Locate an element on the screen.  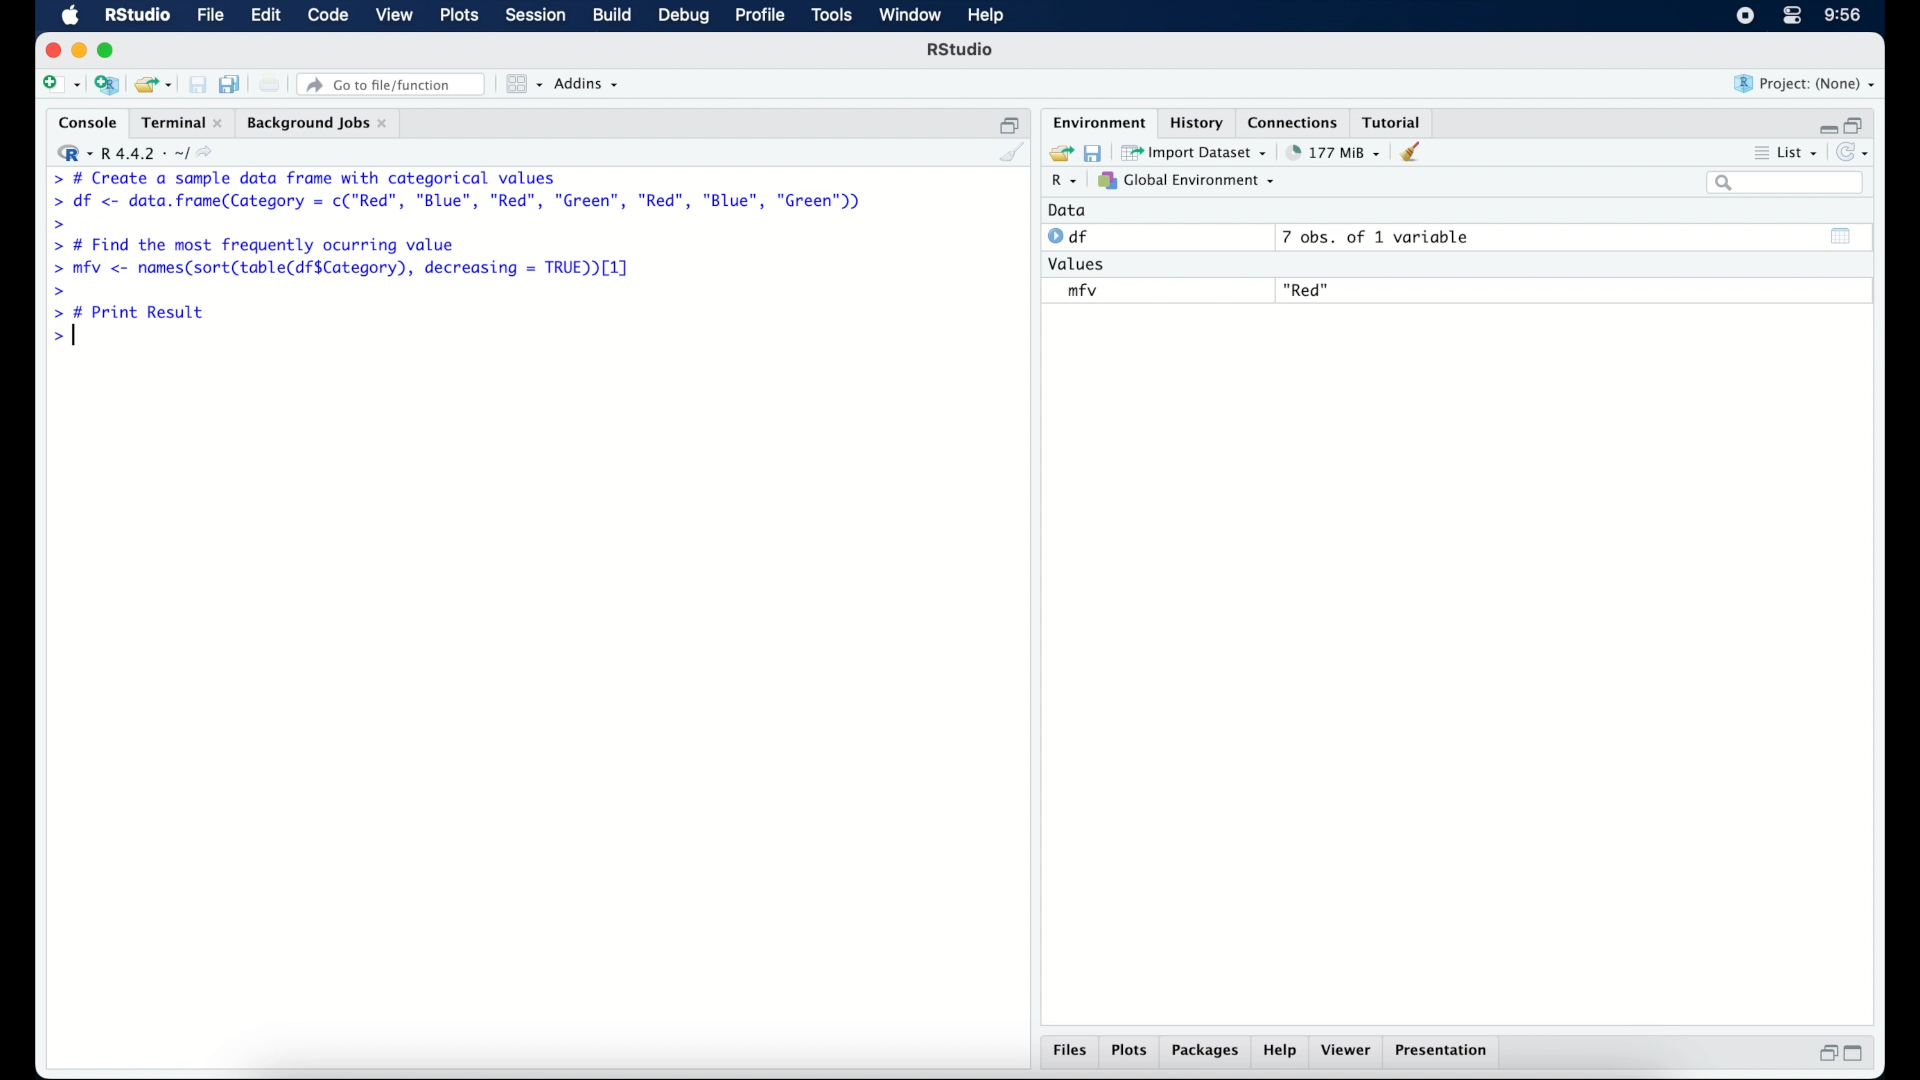
> df <- data.frame(Category = c("Red”, "Blue", "Red", "Green", "Red", "Blue", "Green"))| is located at coordinates (460, 202).